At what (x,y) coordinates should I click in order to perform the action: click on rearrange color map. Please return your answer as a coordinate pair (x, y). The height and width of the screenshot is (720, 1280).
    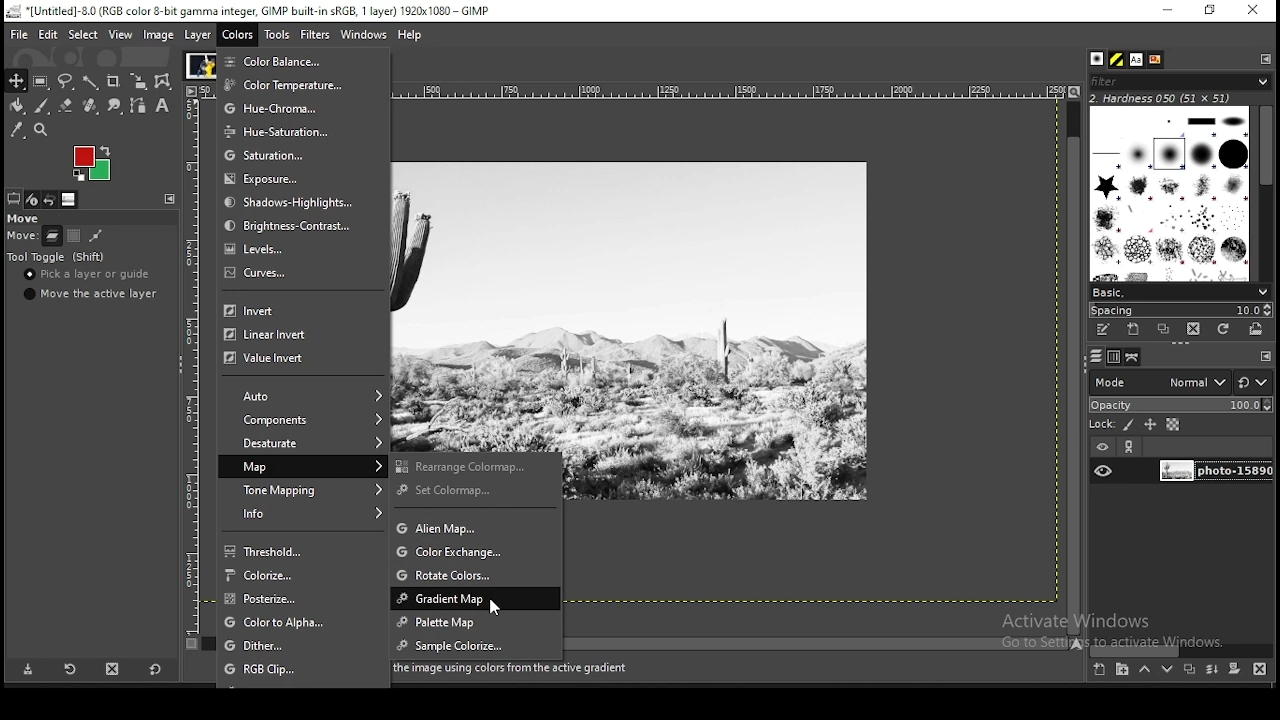
    Looking at the image, I should click on (478, 465).